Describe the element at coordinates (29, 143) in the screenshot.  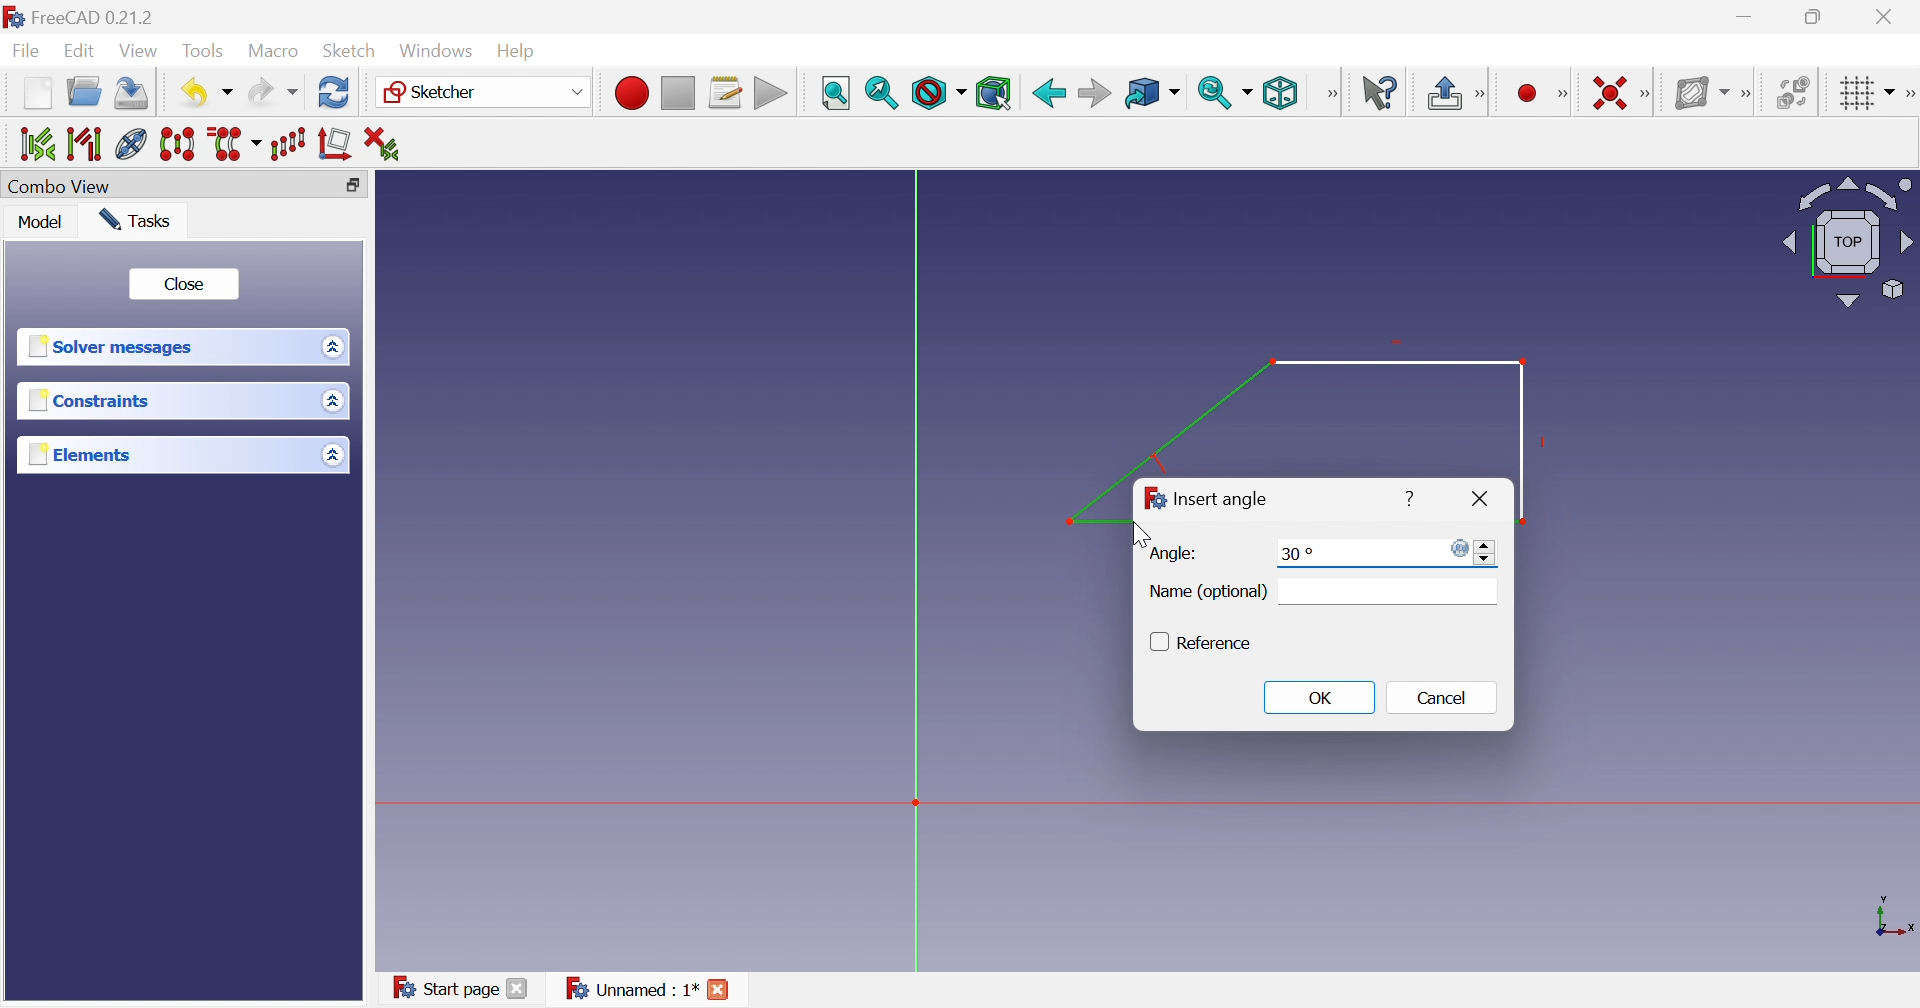
I see `Select associated constraints` at that location.